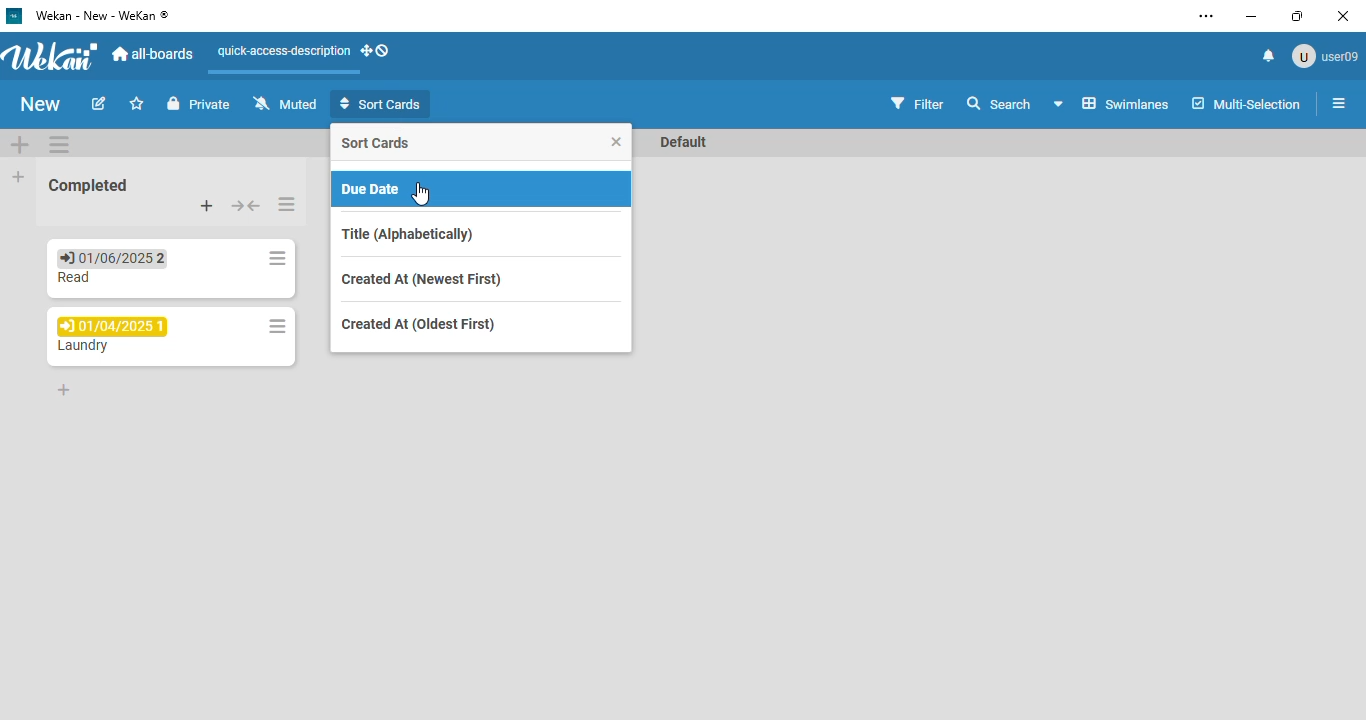 Image resolution: width=1366 pixels, height=720 pixels. I want to click on quick-access-description, so click(284, 51).